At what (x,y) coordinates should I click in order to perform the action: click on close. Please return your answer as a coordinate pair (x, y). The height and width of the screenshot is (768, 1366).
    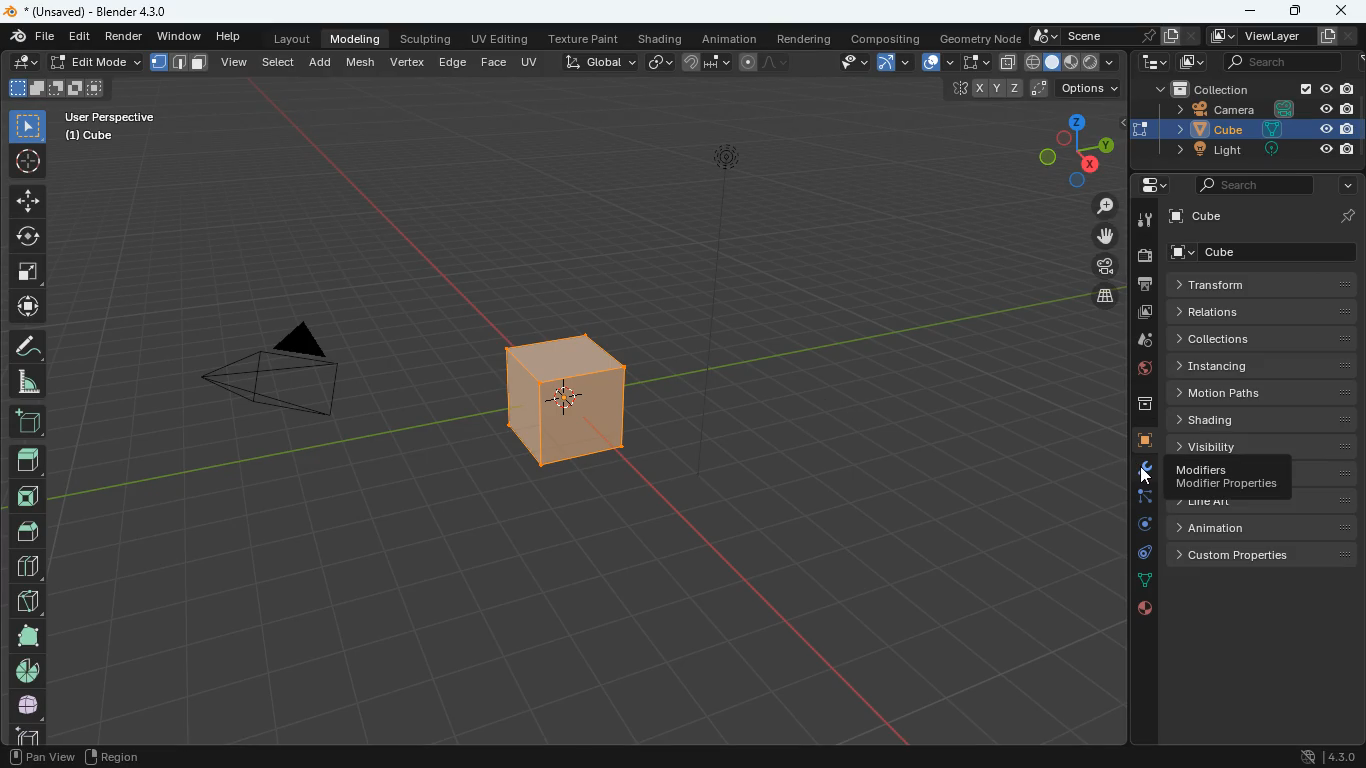
    Looking at the image, I should click on (1340, 10).